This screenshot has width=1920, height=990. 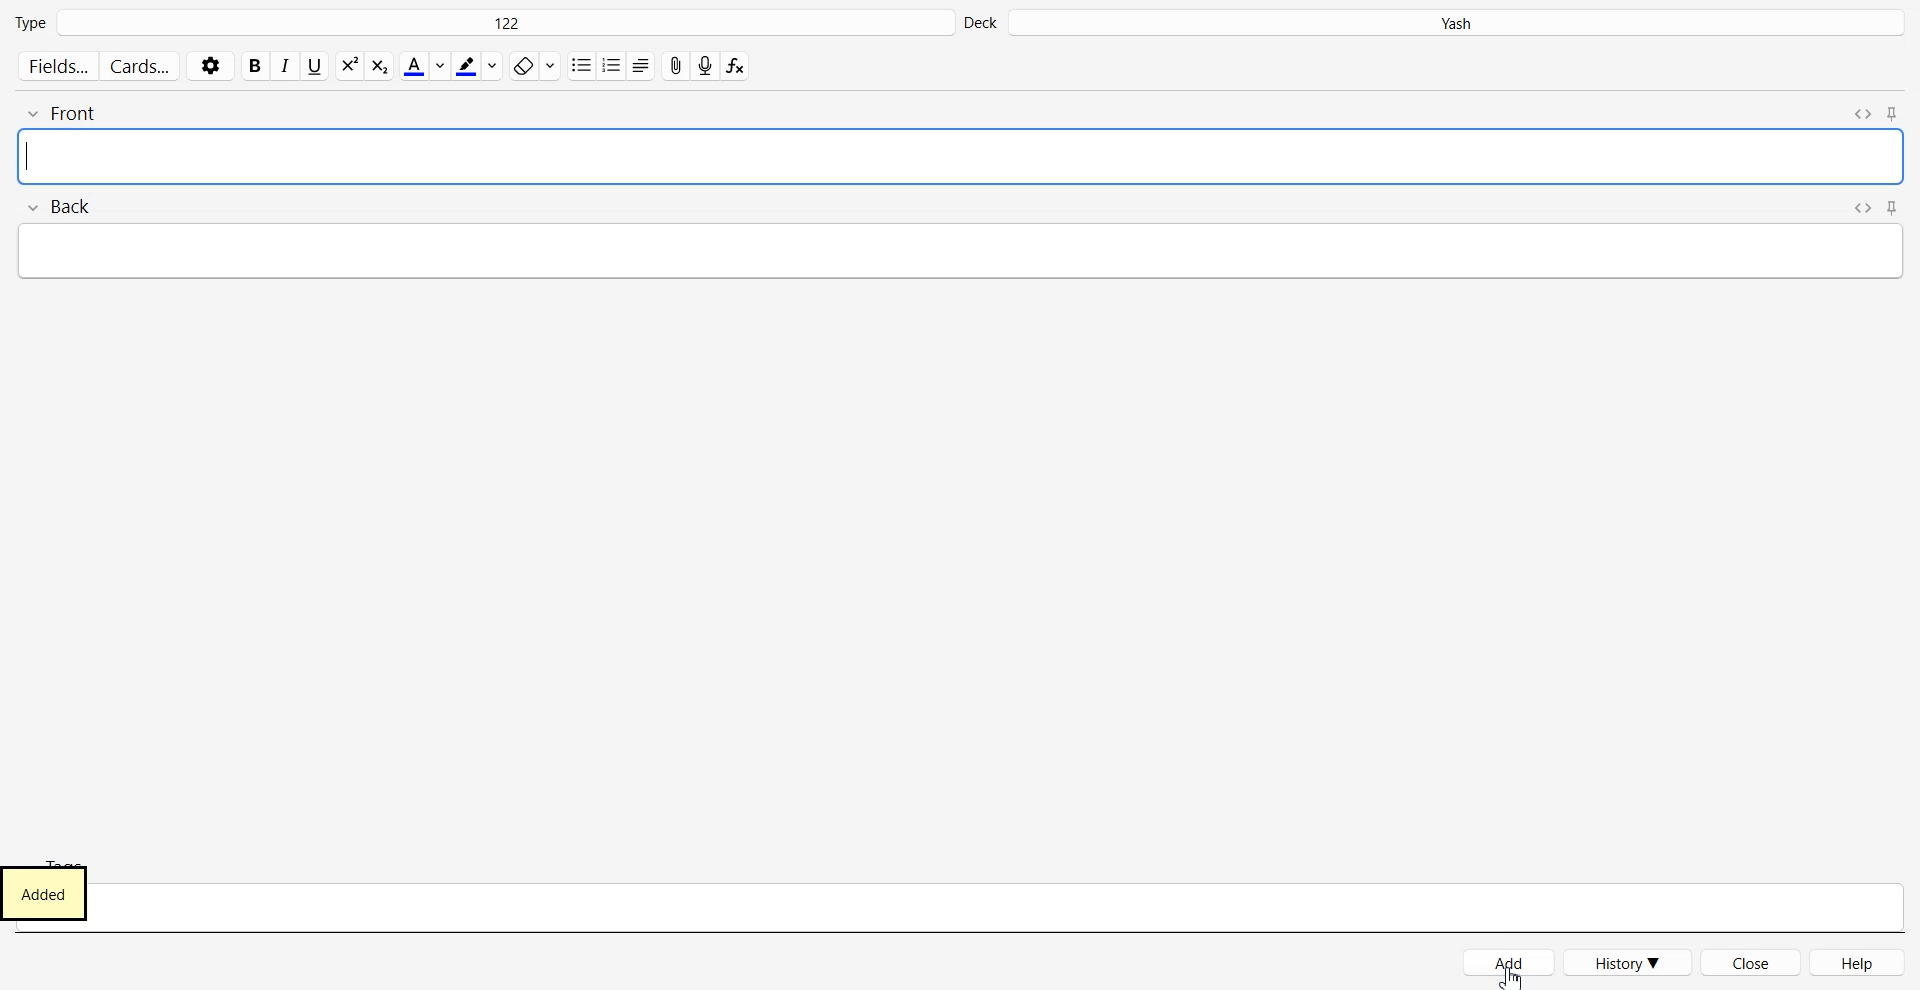 What do you see at coordinates (287, 66) in the screenshot?
I see `Italic` at bounding box center [287, 66].